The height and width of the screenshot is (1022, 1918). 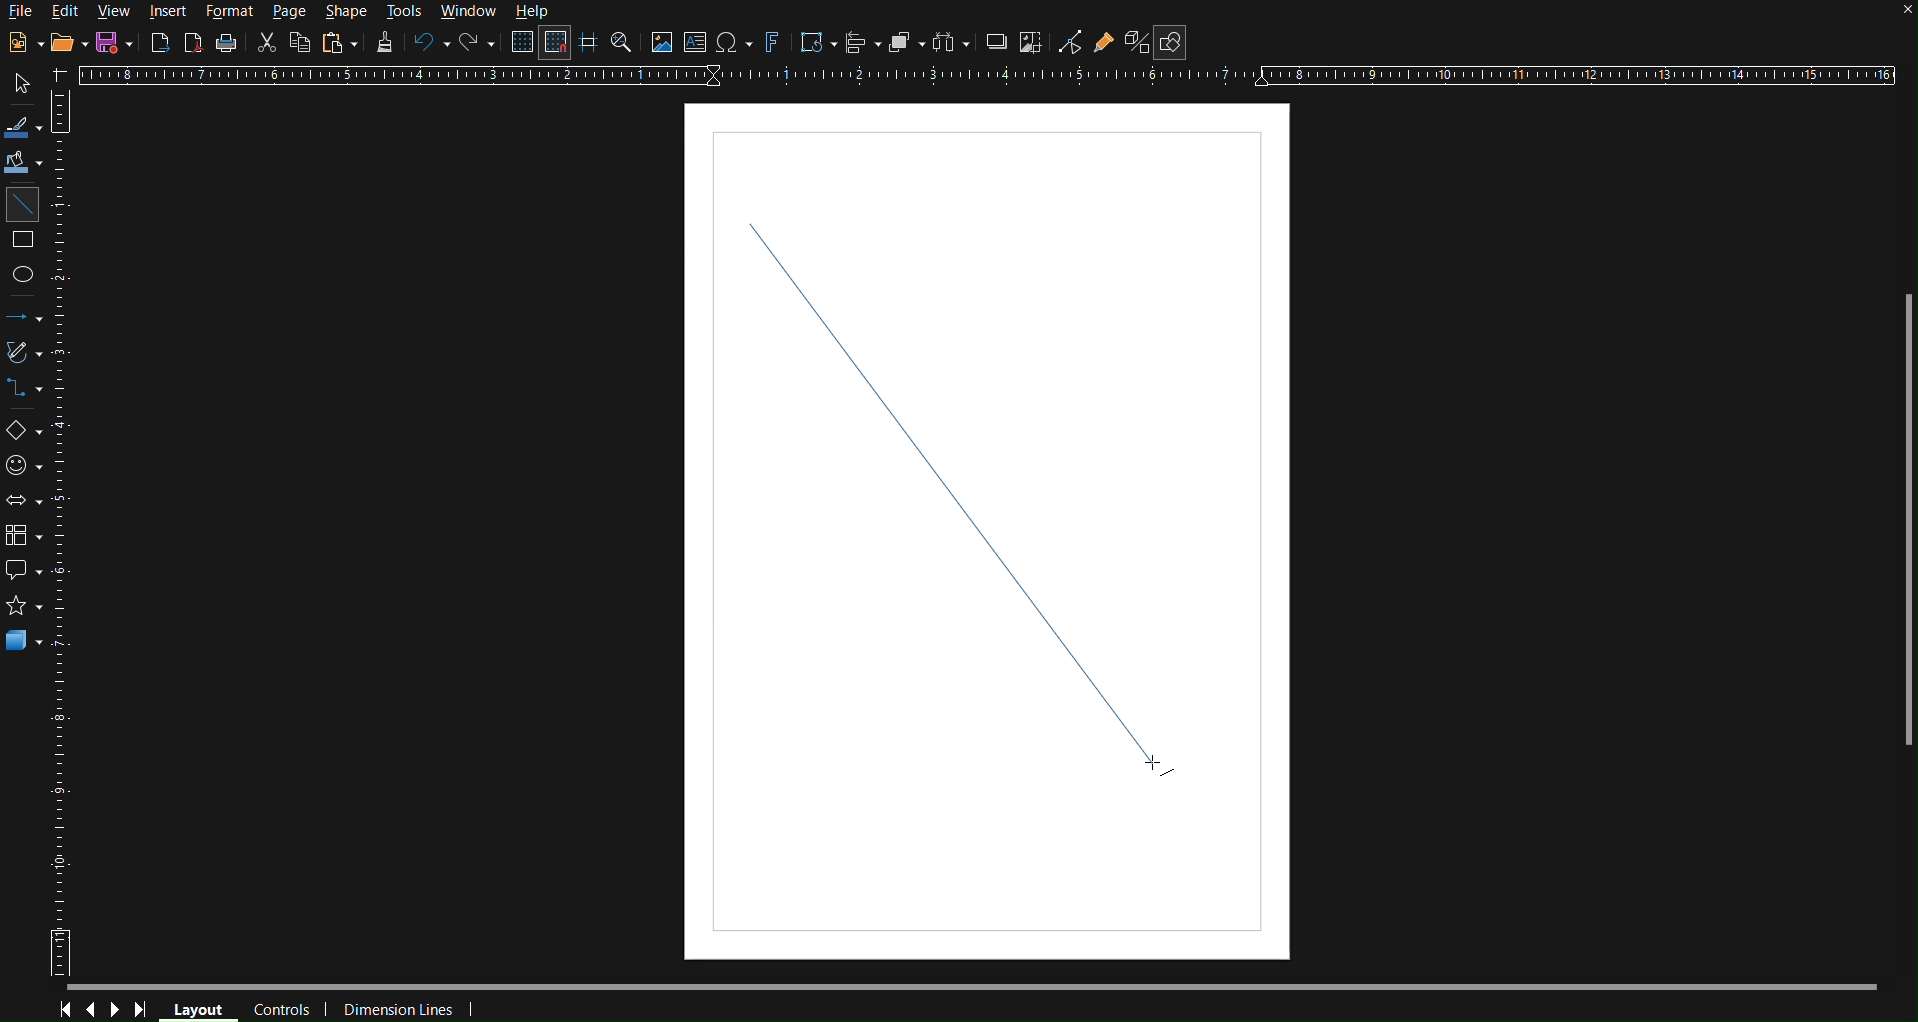 What do you see at coordinates (1905, 521) in the screenshot?
I see `Scrollbar` at bounding box center [1905, 521].